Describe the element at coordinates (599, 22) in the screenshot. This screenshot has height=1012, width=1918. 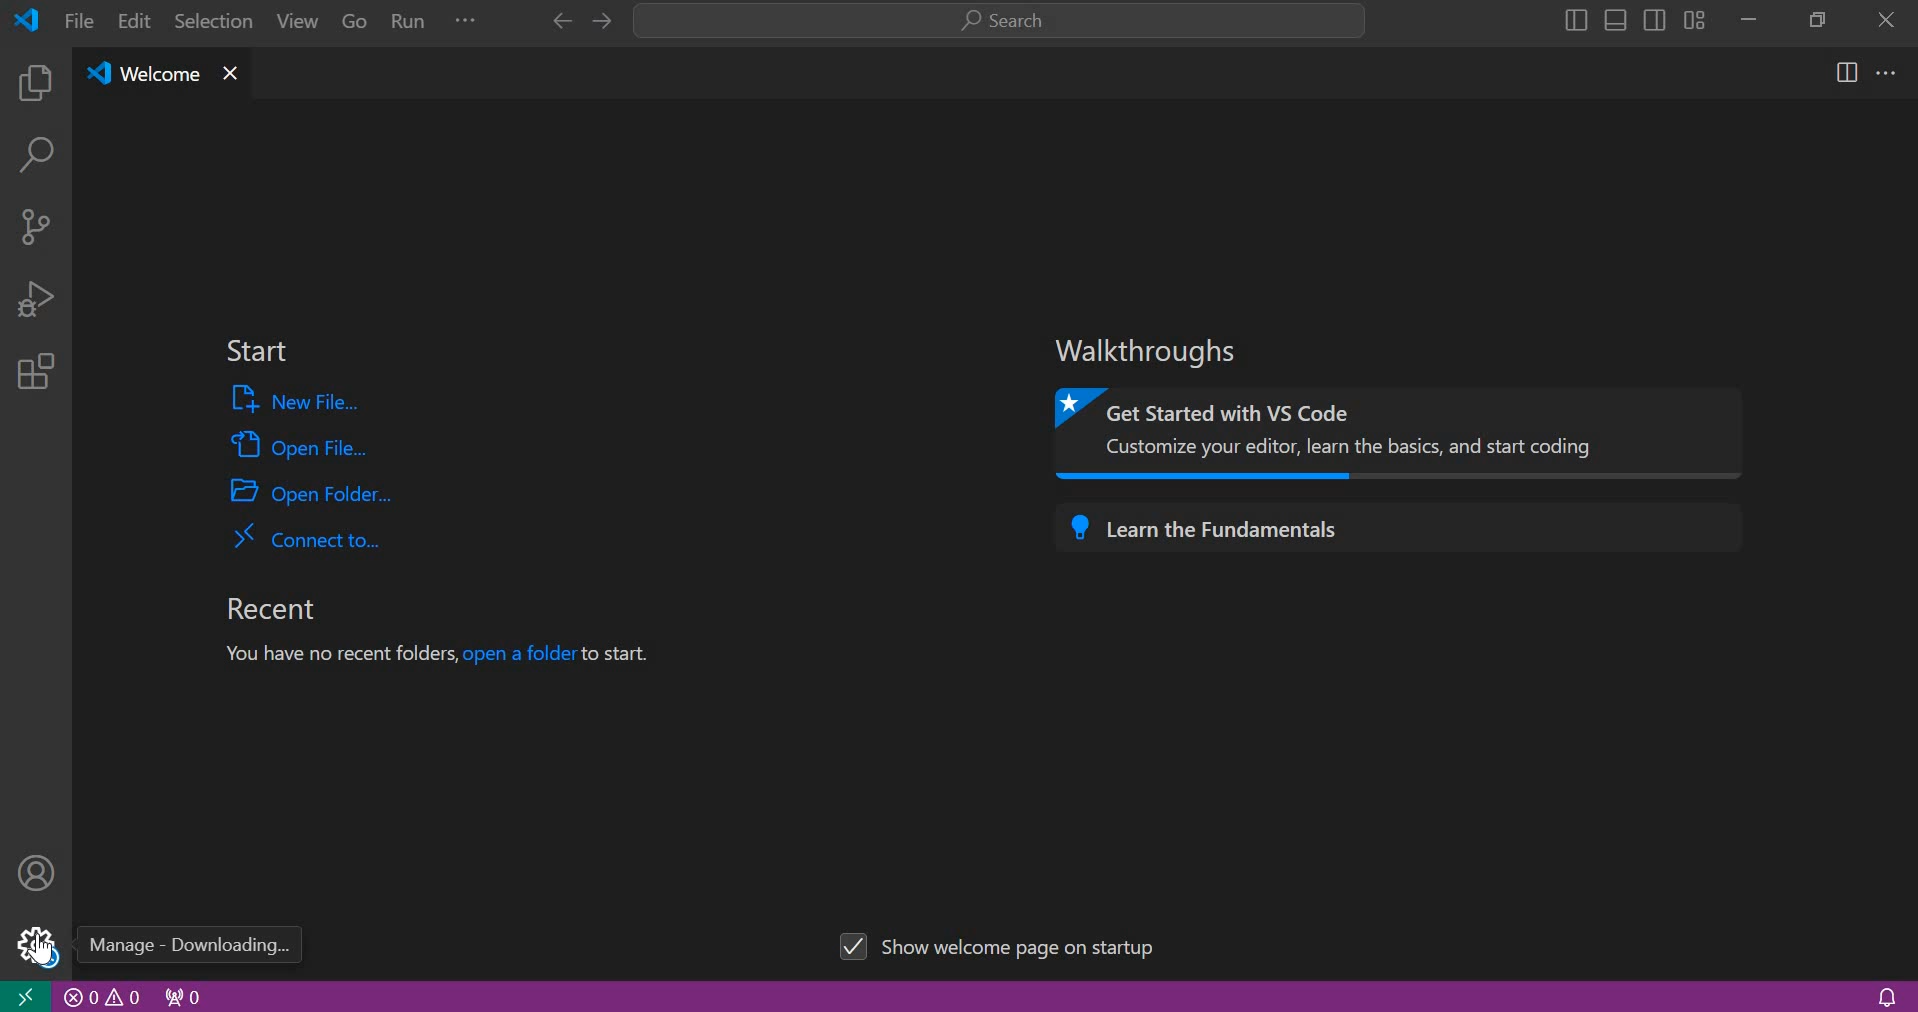
I see `go forward` at that location.